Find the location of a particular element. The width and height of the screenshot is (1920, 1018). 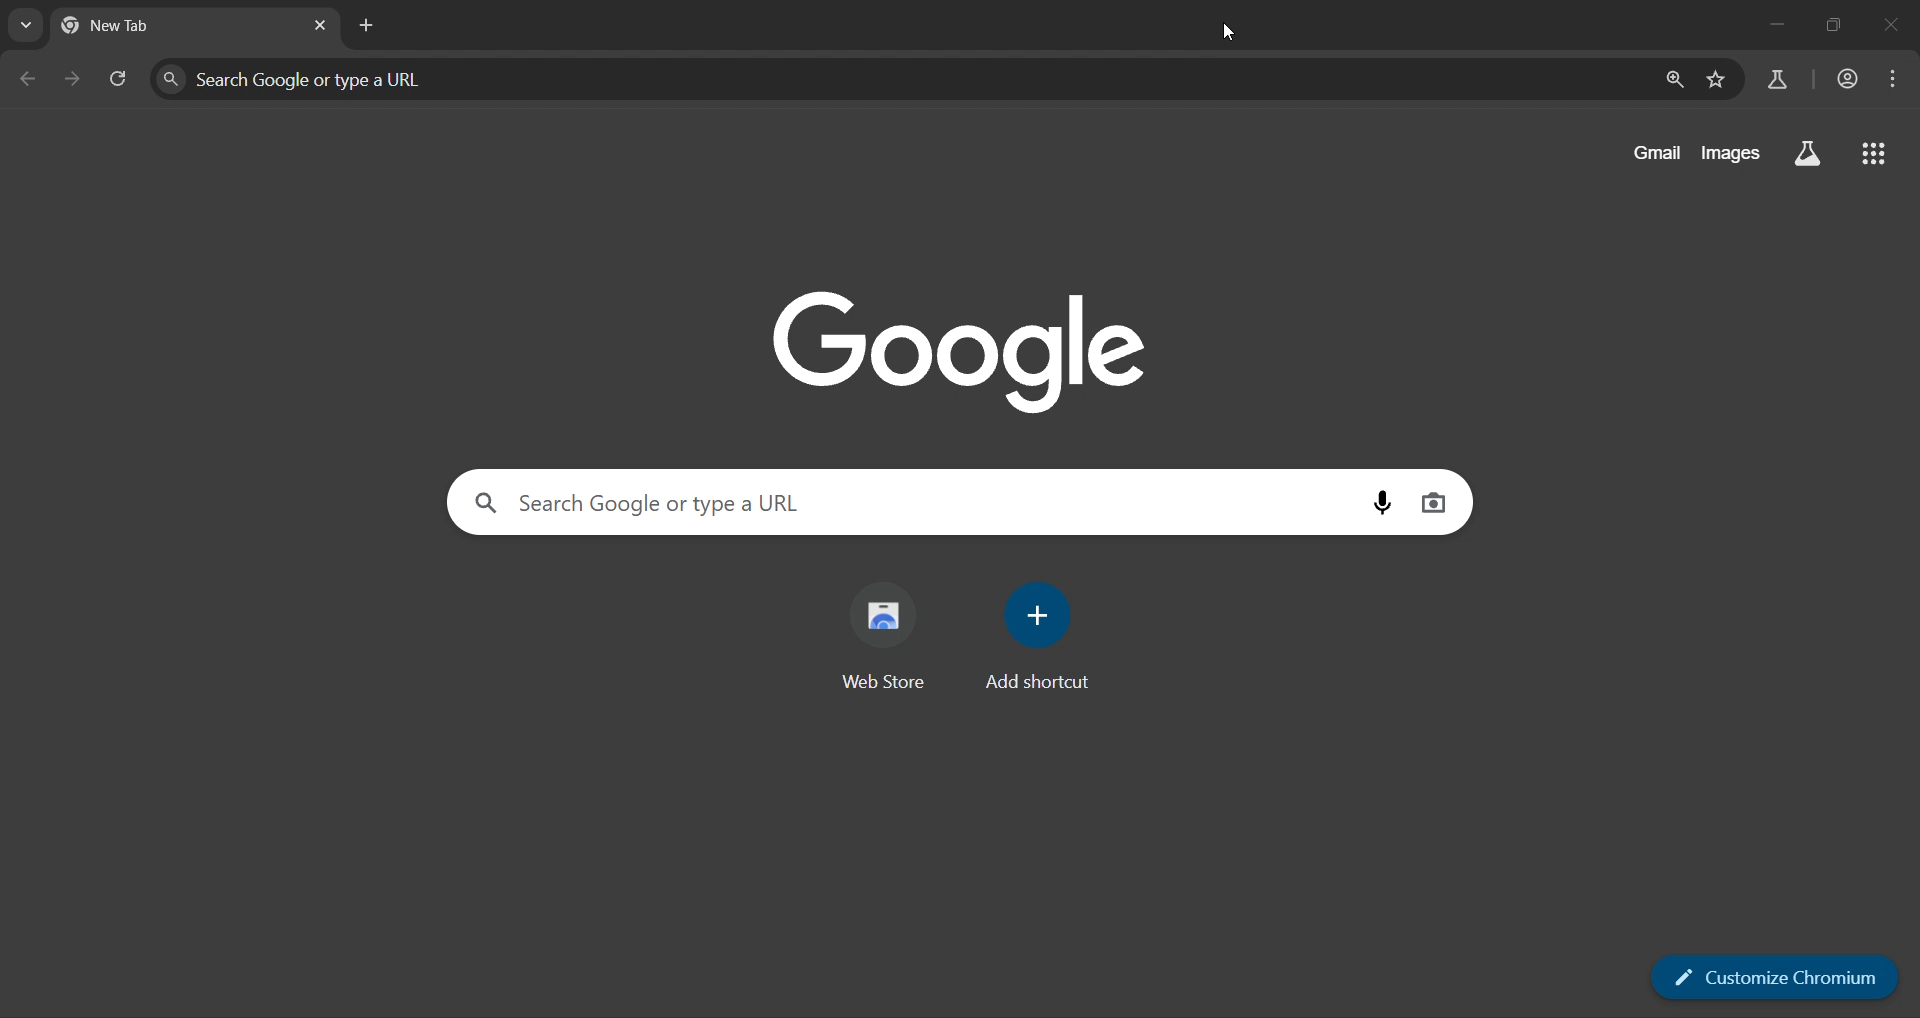

Search Google or type a URL is located at coordinates (635, 502).